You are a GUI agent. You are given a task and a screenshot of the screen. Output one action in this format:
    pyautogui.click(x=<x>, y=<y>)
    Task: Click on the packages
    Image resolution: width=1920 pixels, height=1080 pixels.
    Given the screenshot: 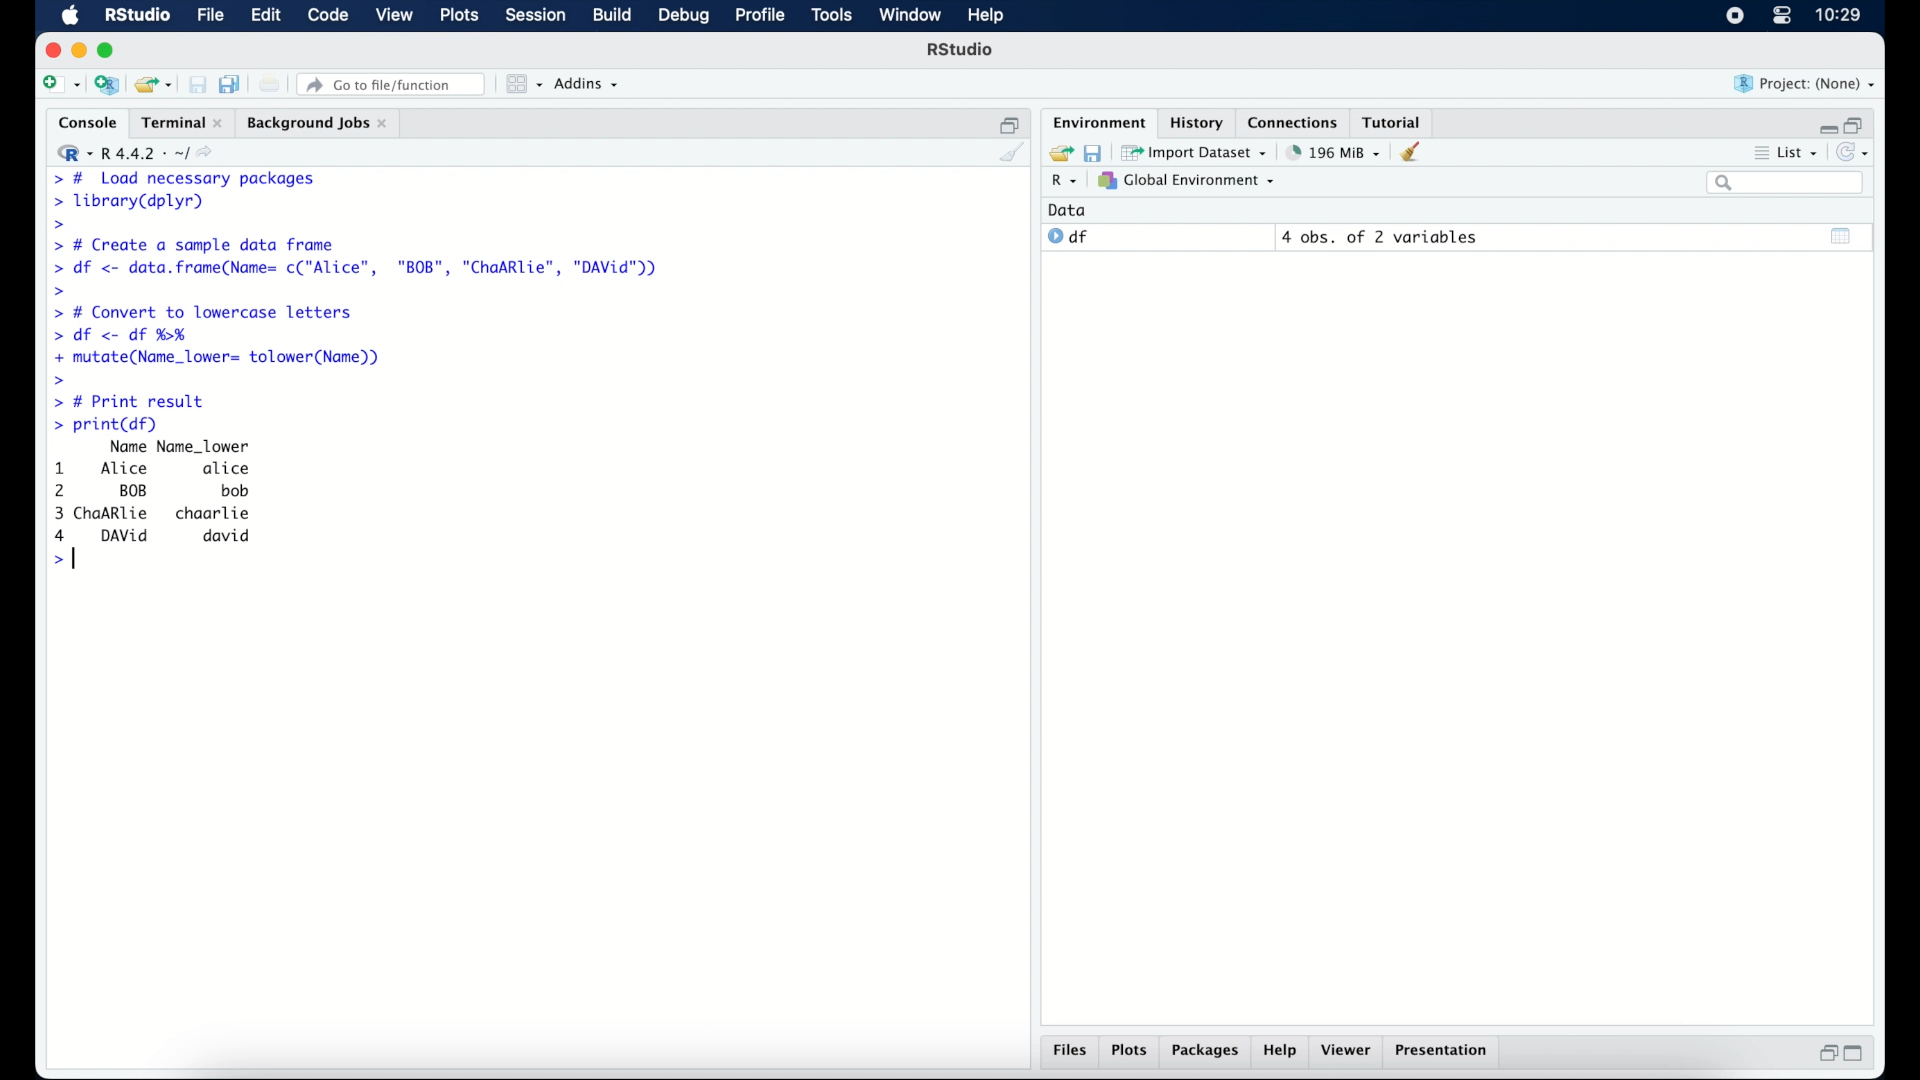 What is the action you would take?
    pyautogui.click(x=1206, y=1053)
    